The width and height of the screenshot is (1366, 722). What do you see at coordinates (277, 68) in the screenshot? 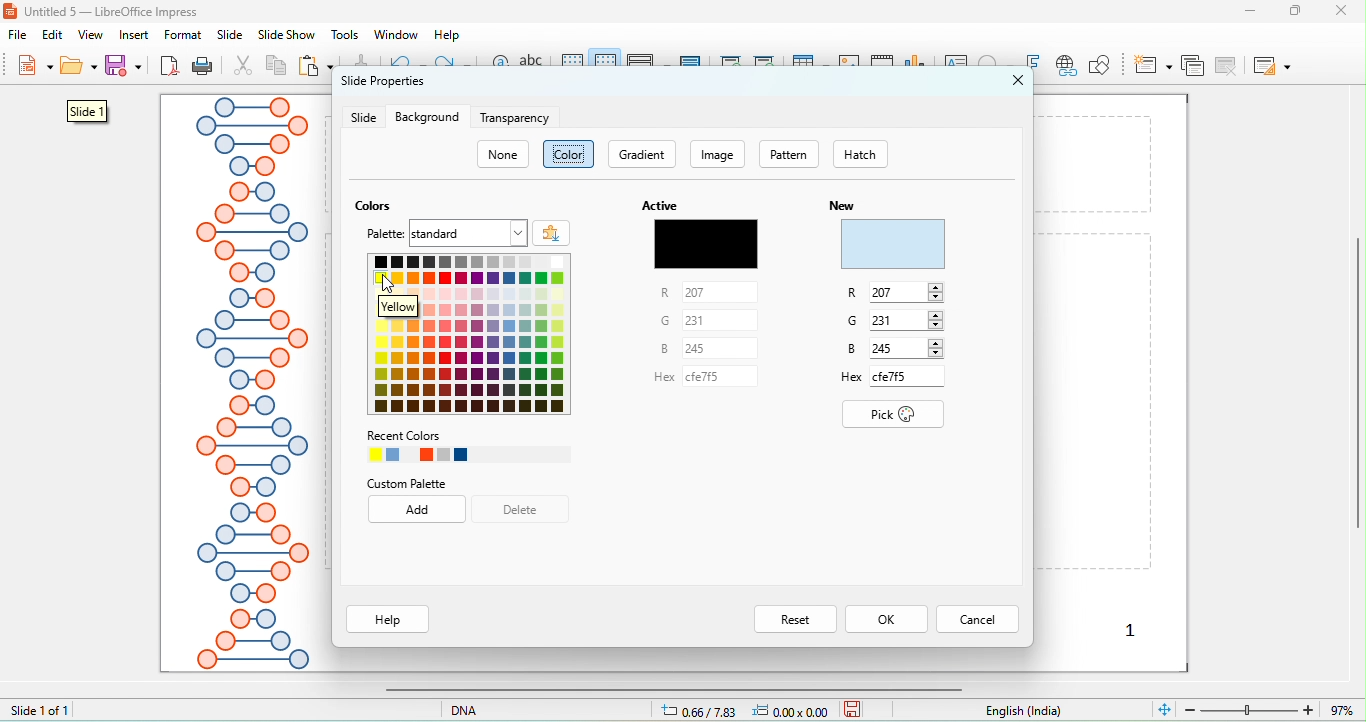
I see `copy` at bounding box center [277, 68].